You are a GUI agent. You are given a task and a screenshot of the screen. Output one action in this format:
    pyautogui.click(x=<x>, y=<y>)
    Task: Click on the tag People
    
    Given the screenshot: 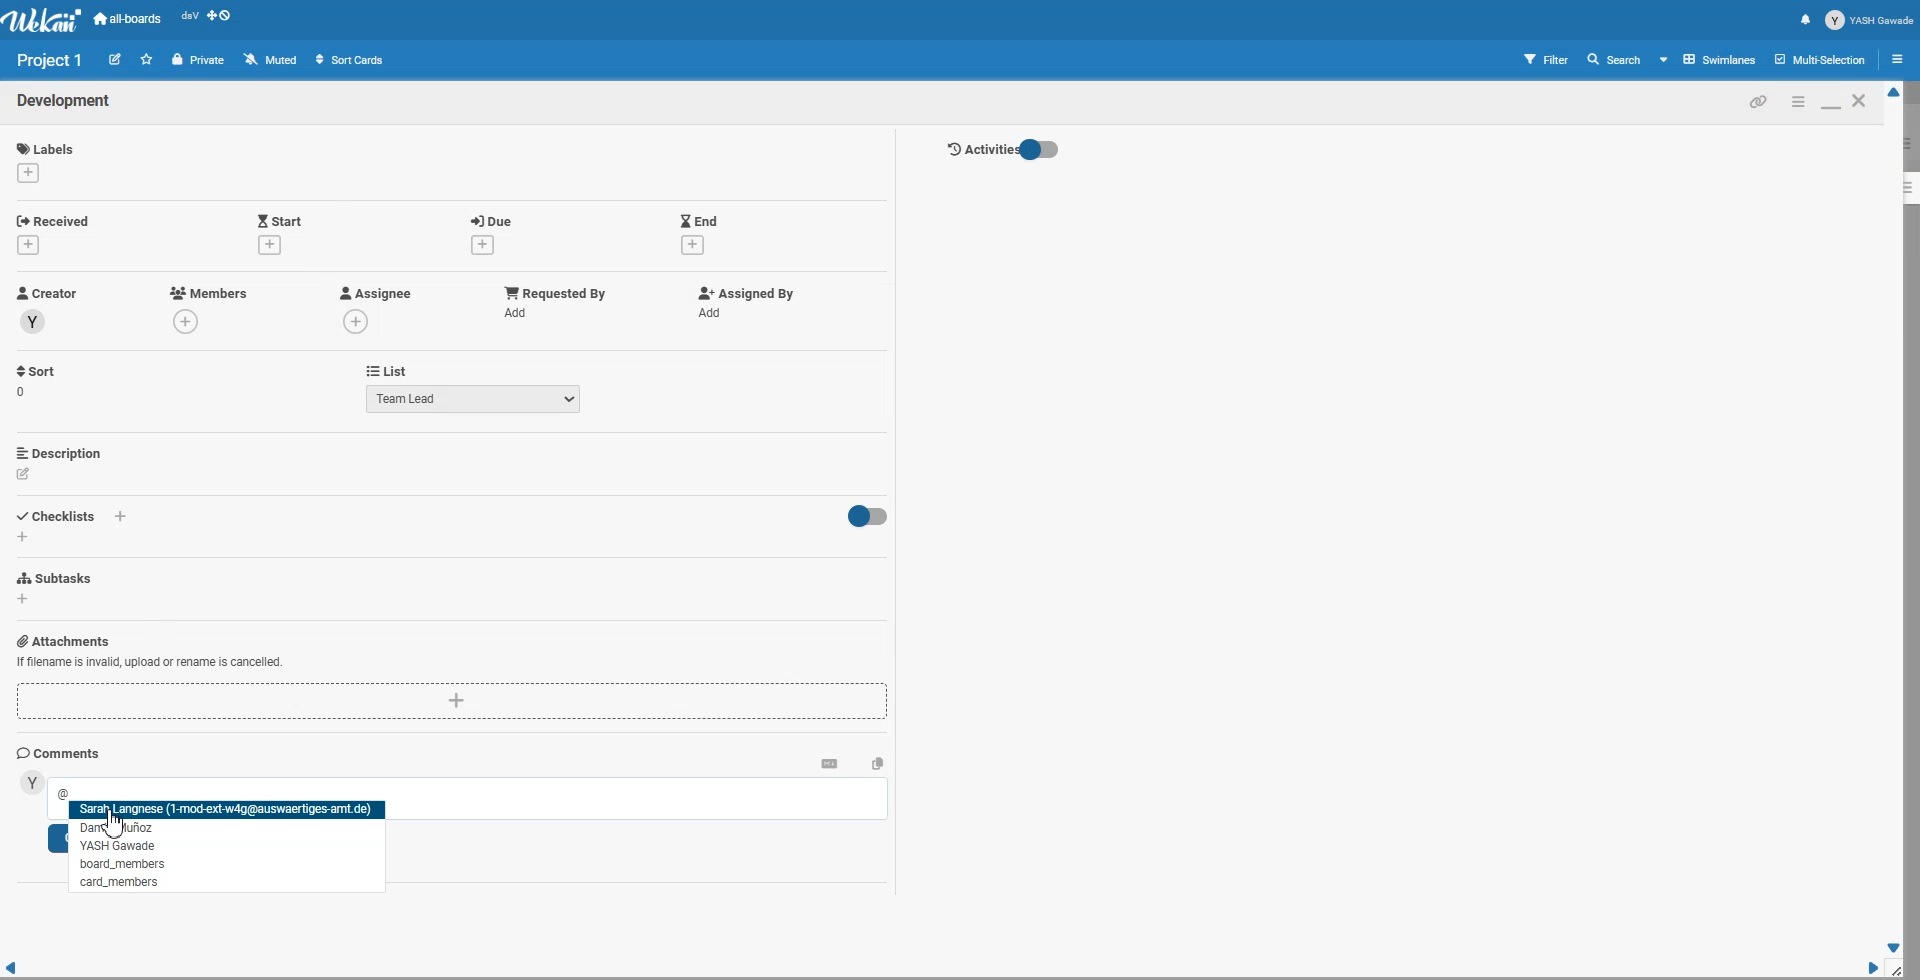 What is the action you would take?
    pyautogui.click(x=226, y=810)
    